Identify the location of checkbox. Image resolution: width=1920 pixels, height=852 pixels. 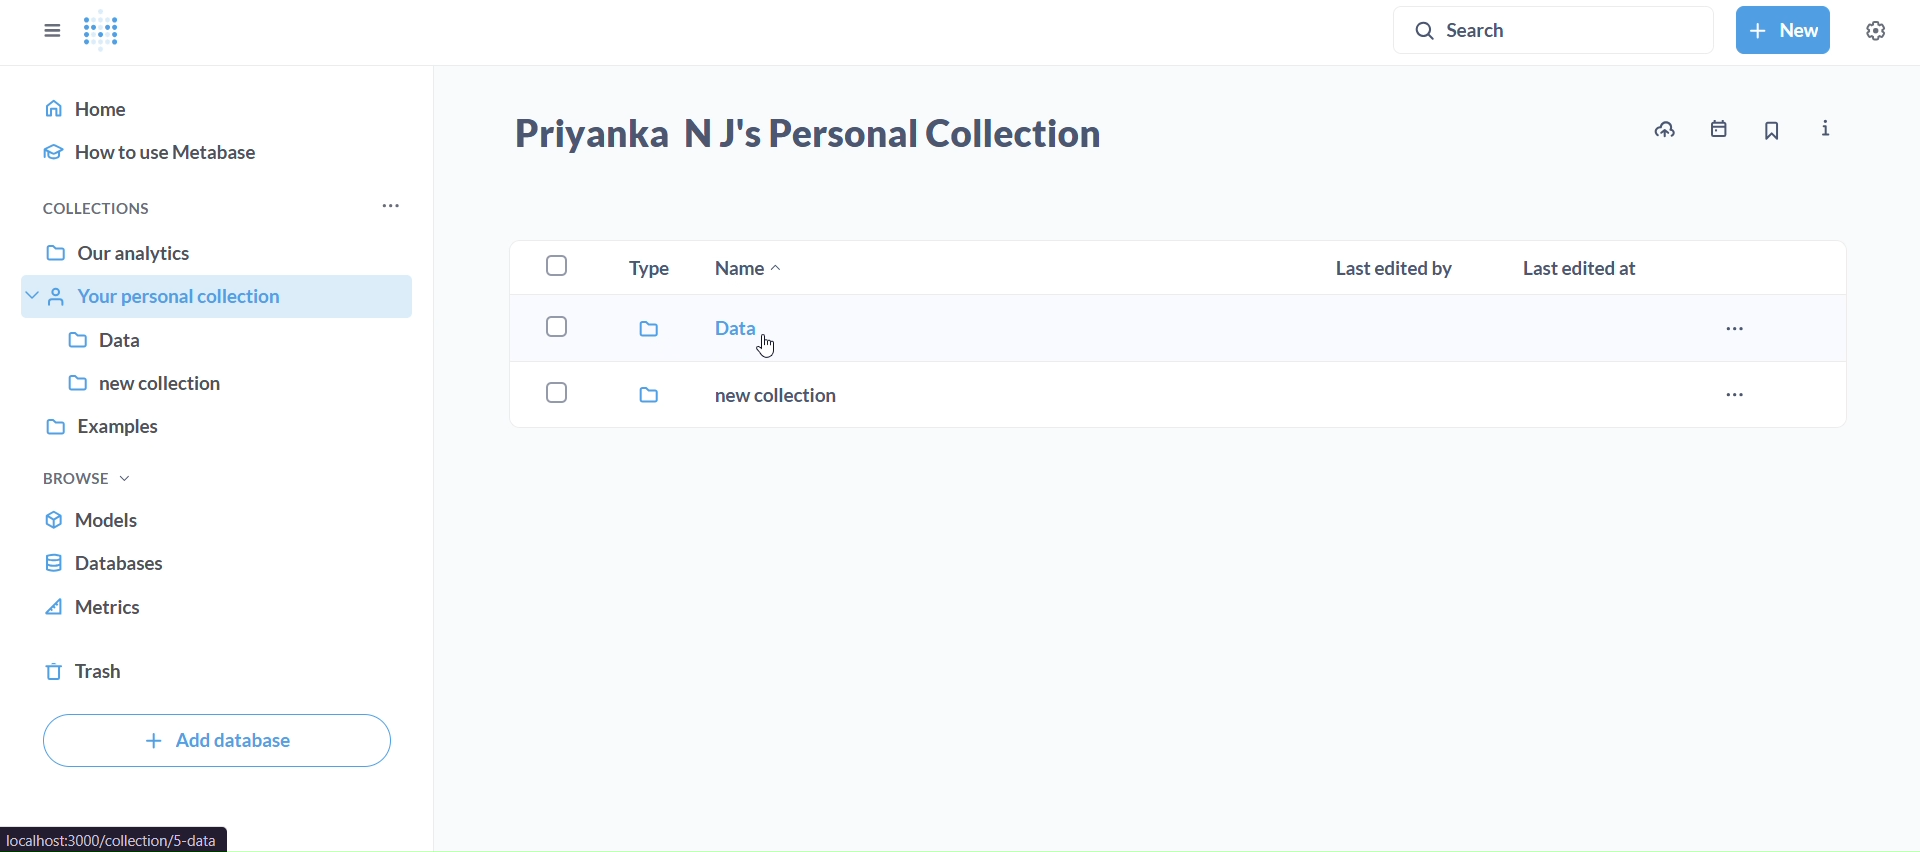
(555, 265).